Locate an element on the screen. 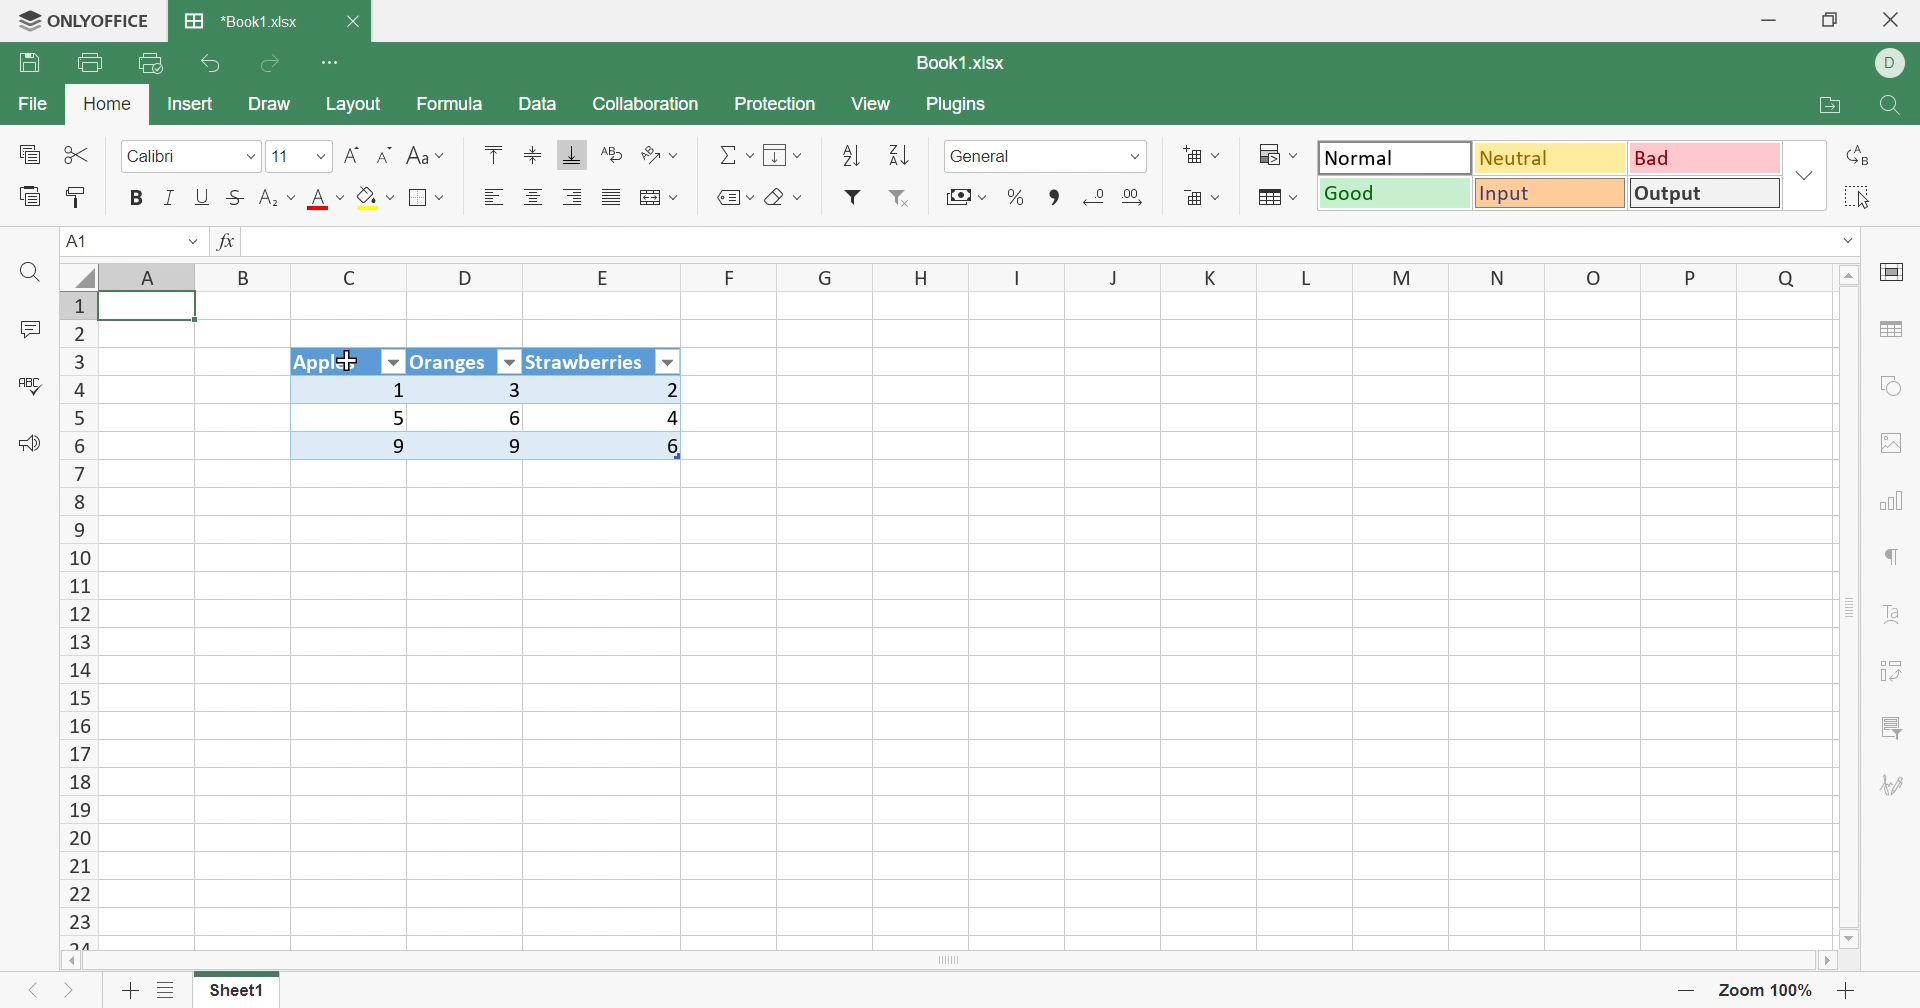 This screenshot has height=1008, width=1920. shape settings is located at coordinates (1889, 386).